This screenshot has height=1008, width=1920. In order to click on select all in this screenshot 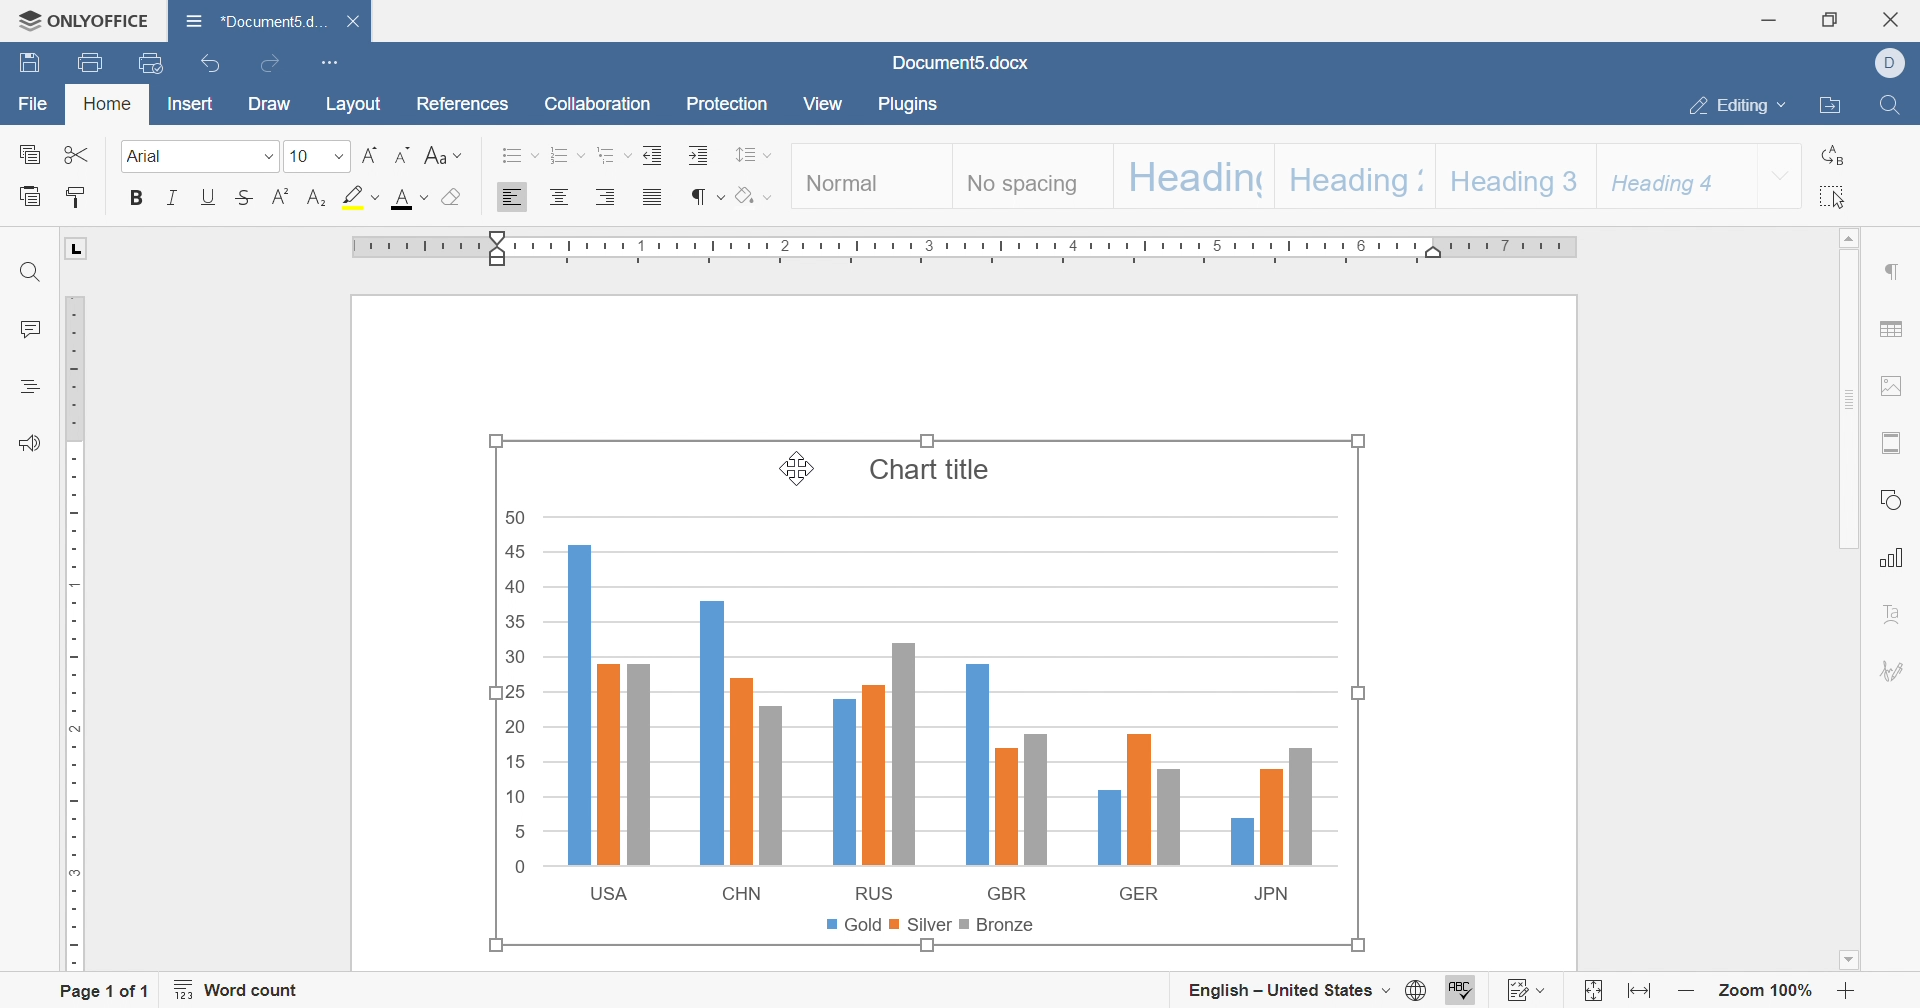, I will do `click(1836, 197)`.